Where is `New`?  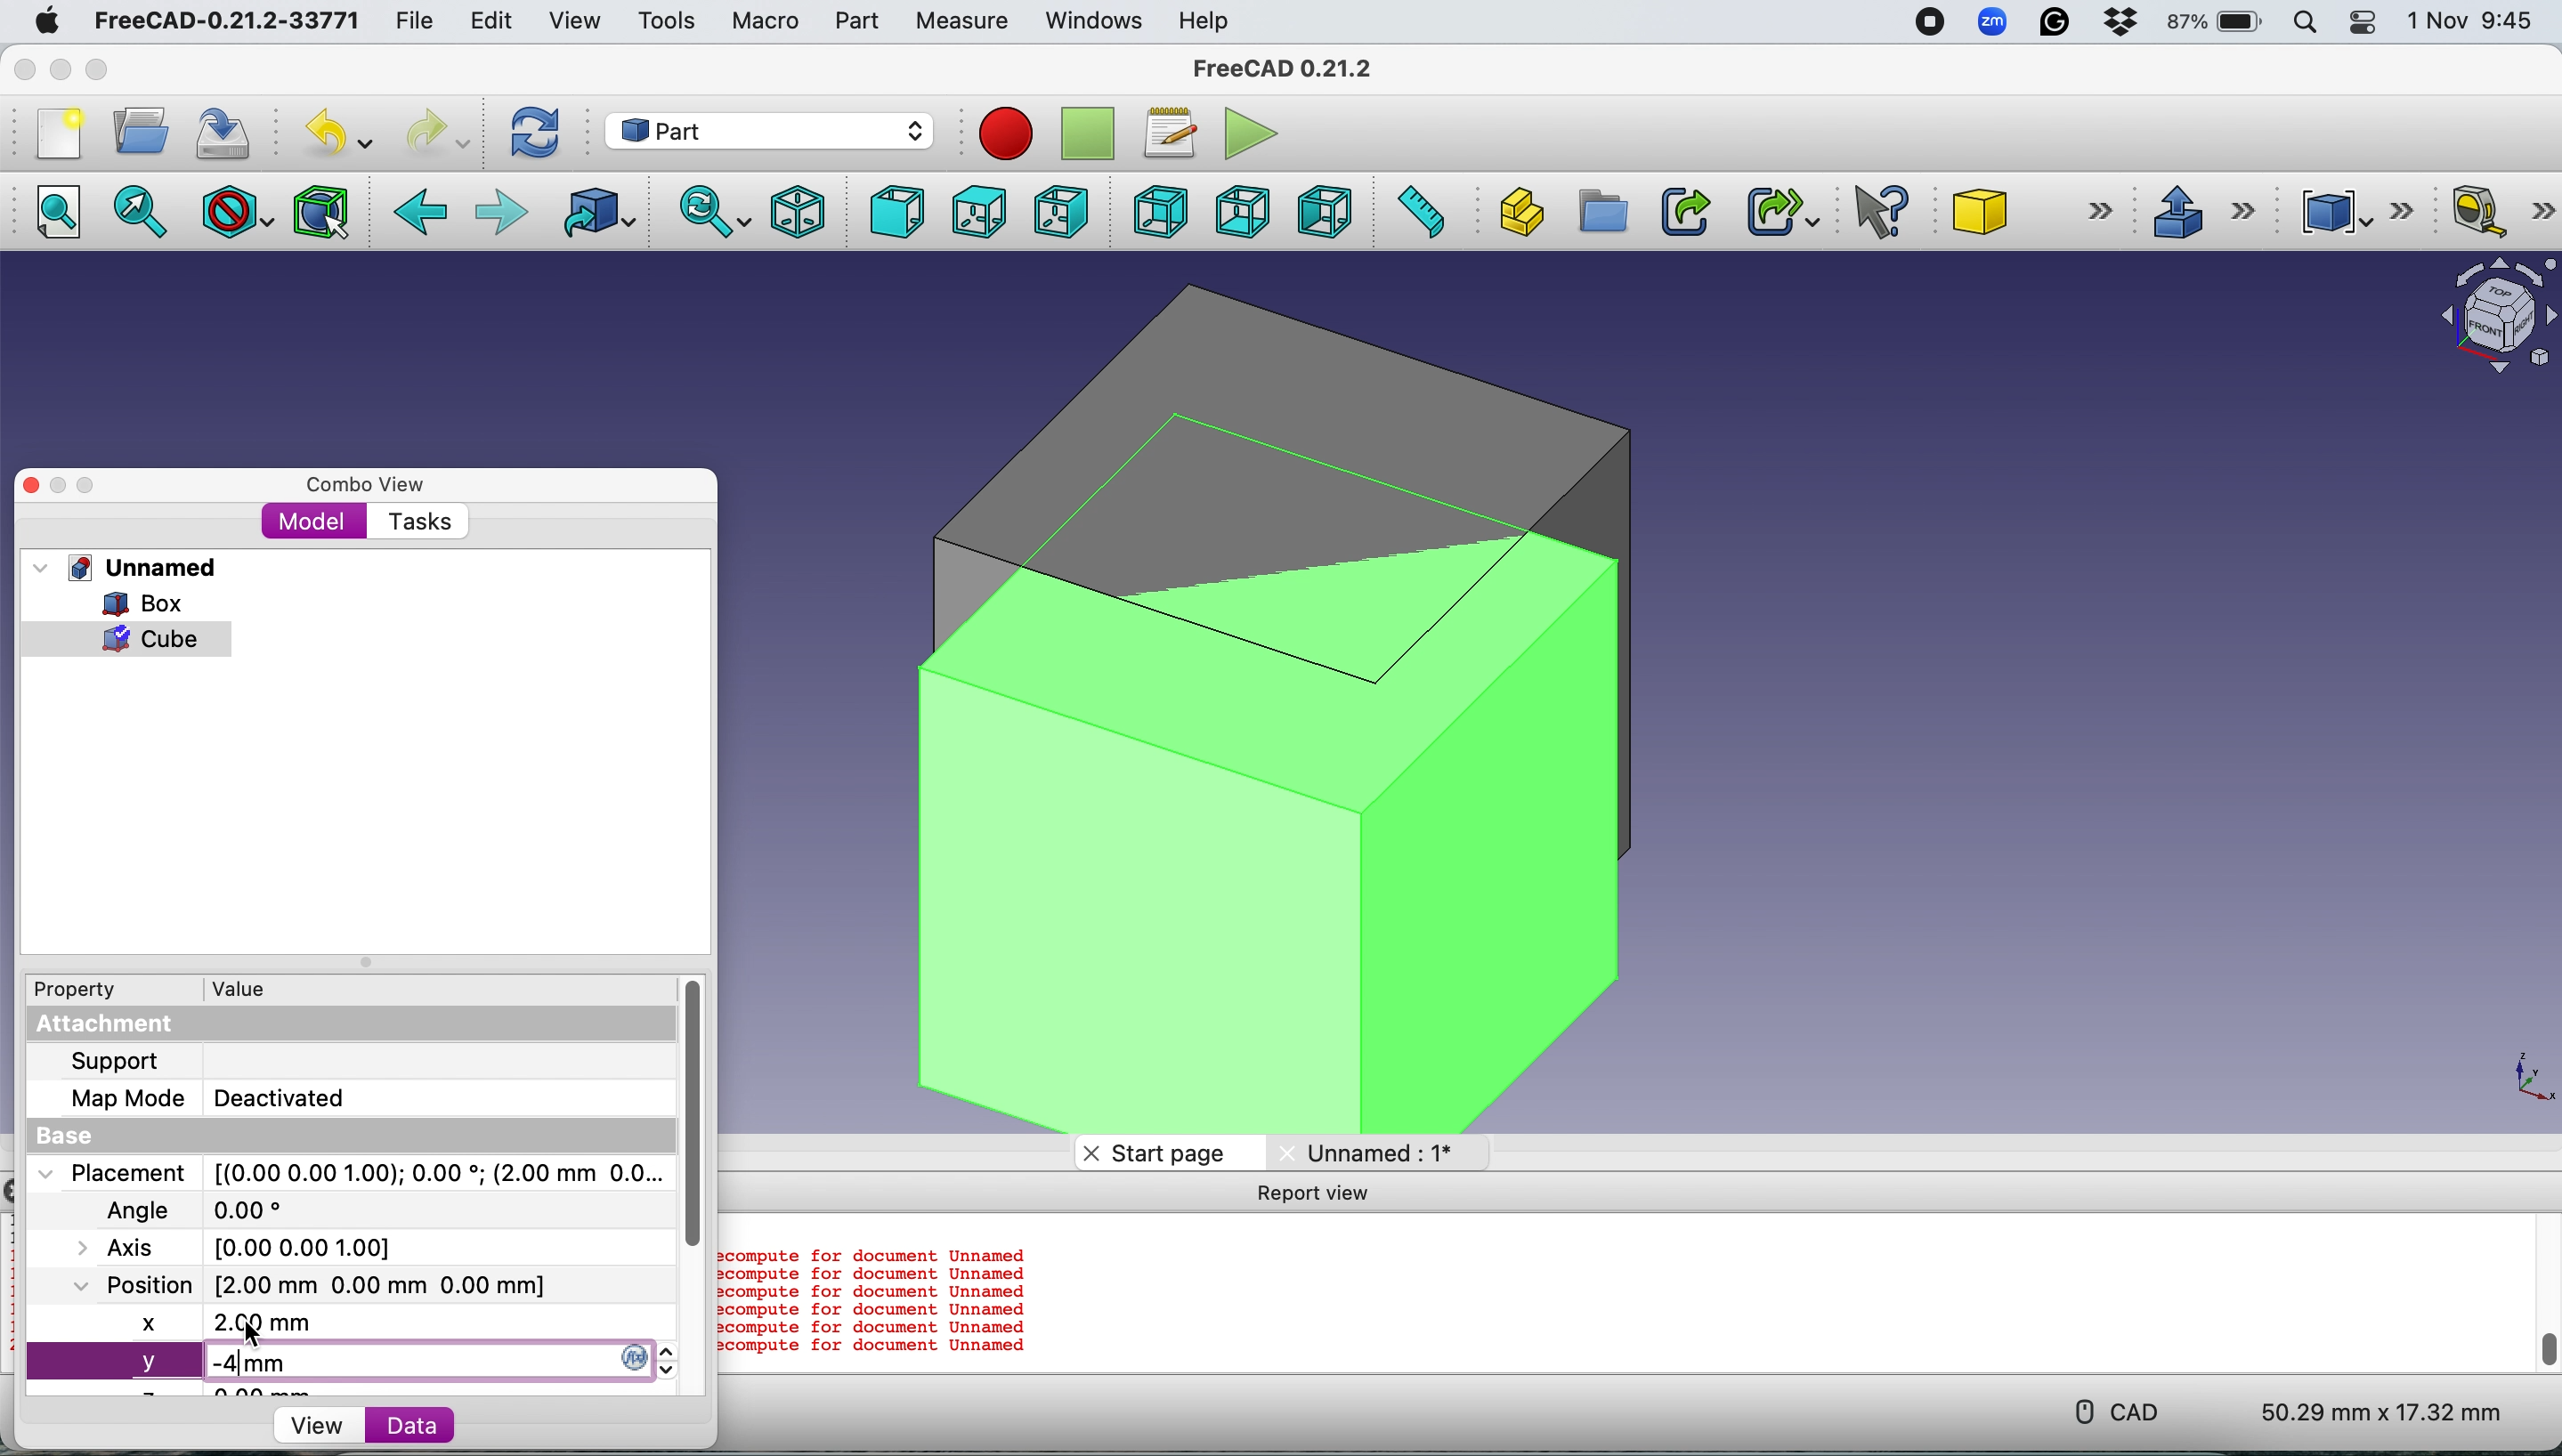 New is located at coordinates (57, 134).